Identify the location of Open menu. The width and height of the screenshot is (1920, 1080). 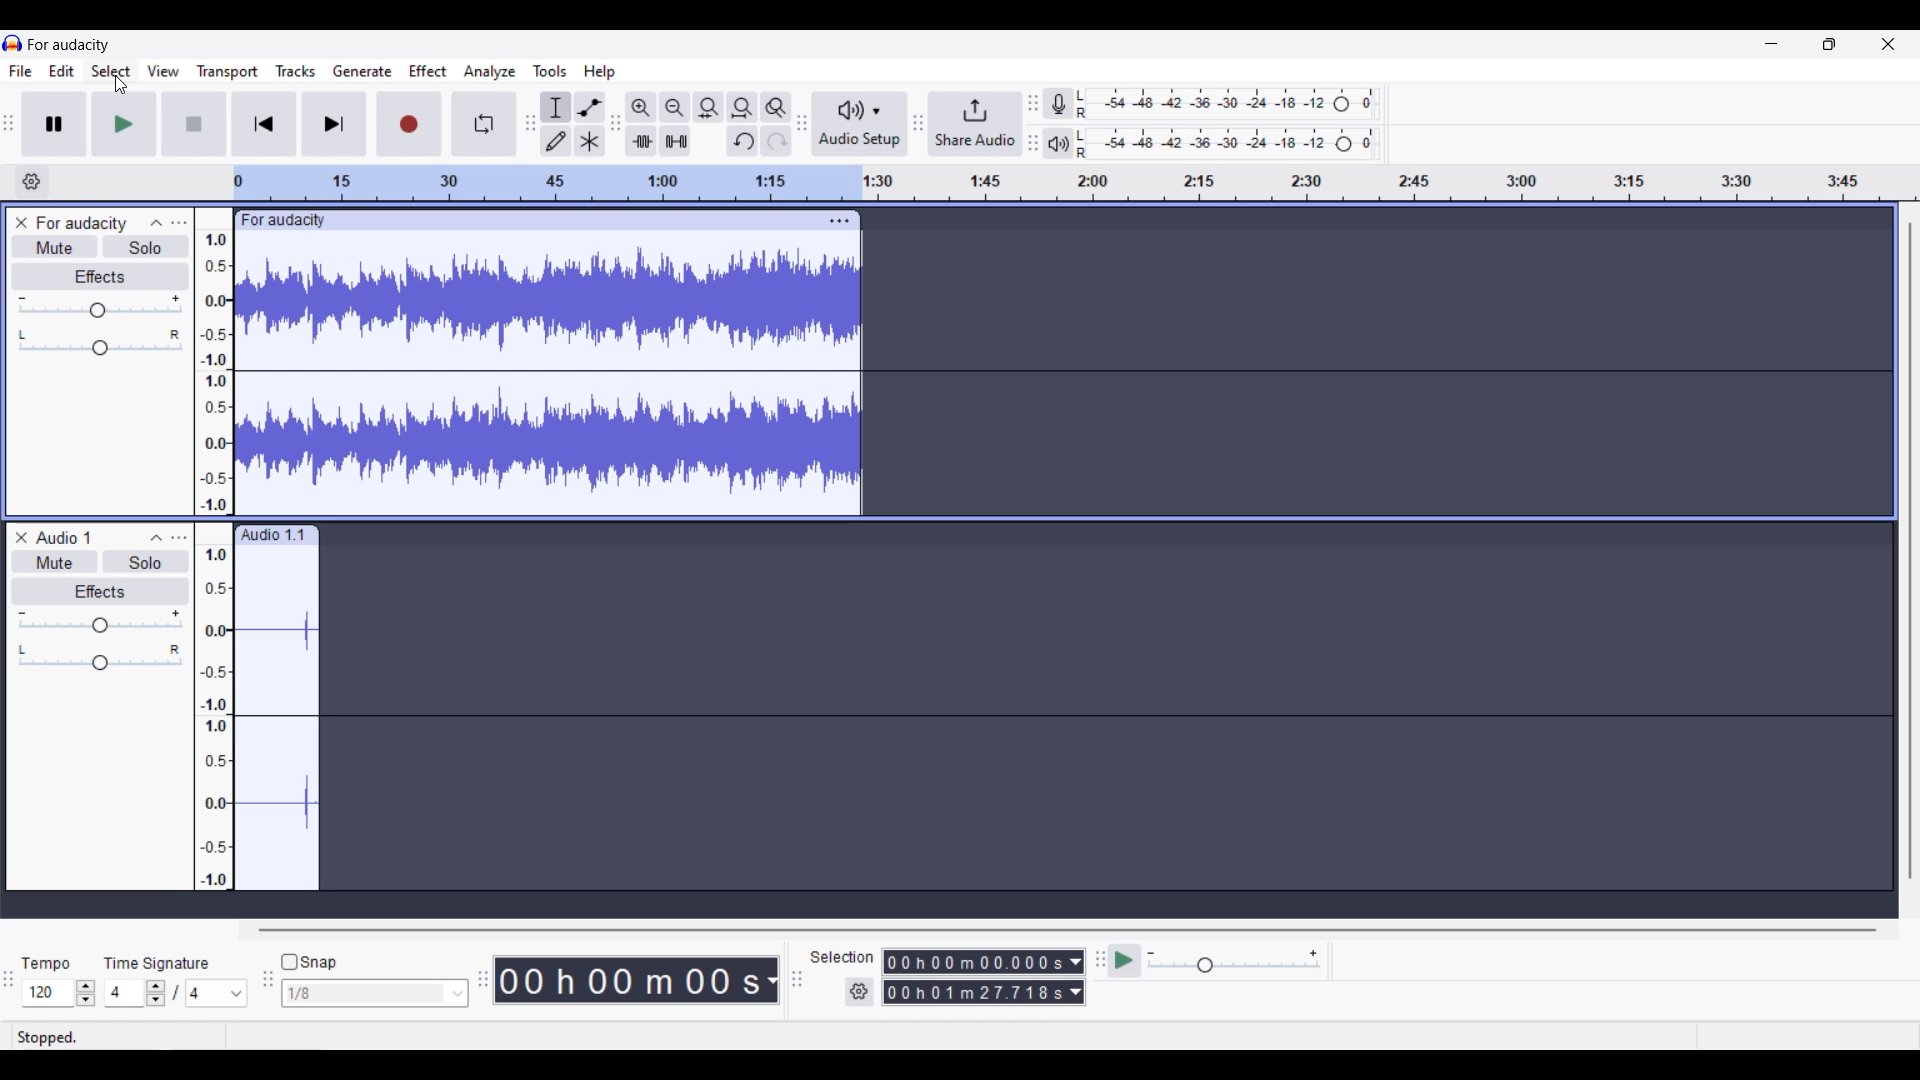
(178, 222).